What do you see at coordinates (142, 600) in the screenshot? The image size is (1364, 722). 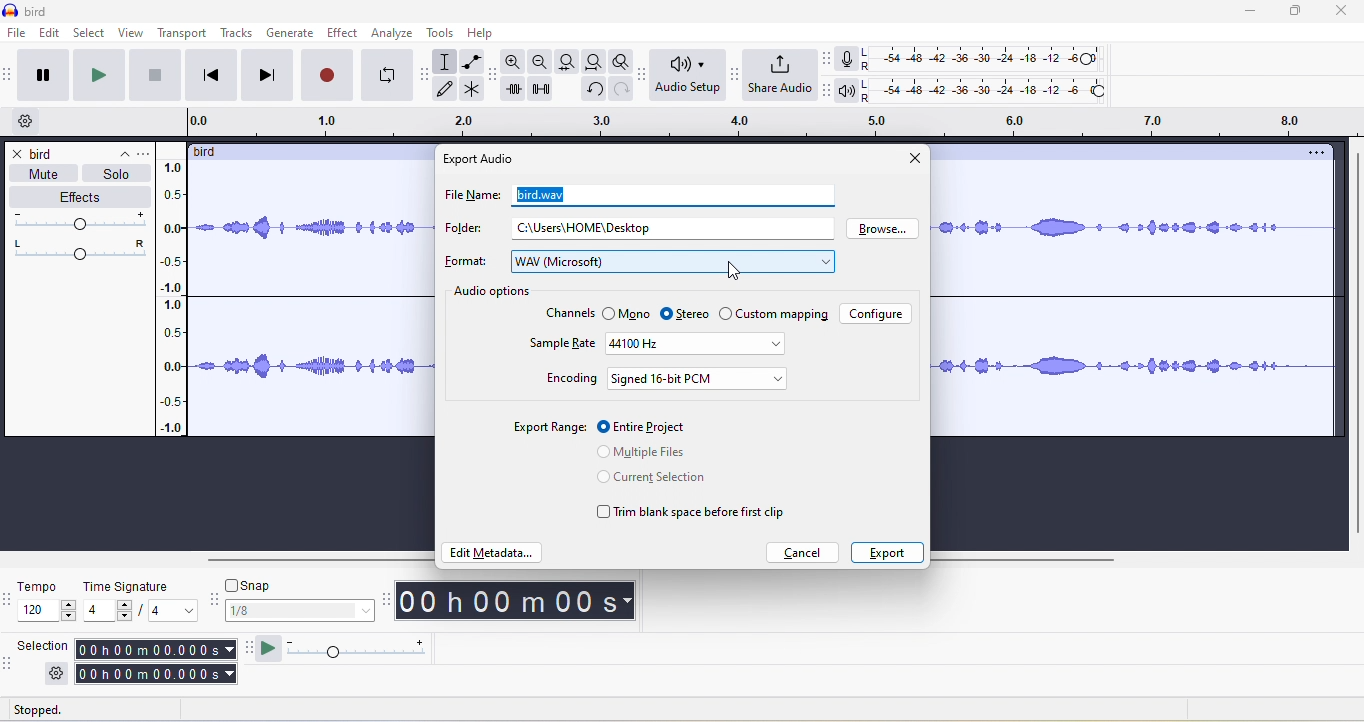 I see `time signature` at bounding box center [142, 600].